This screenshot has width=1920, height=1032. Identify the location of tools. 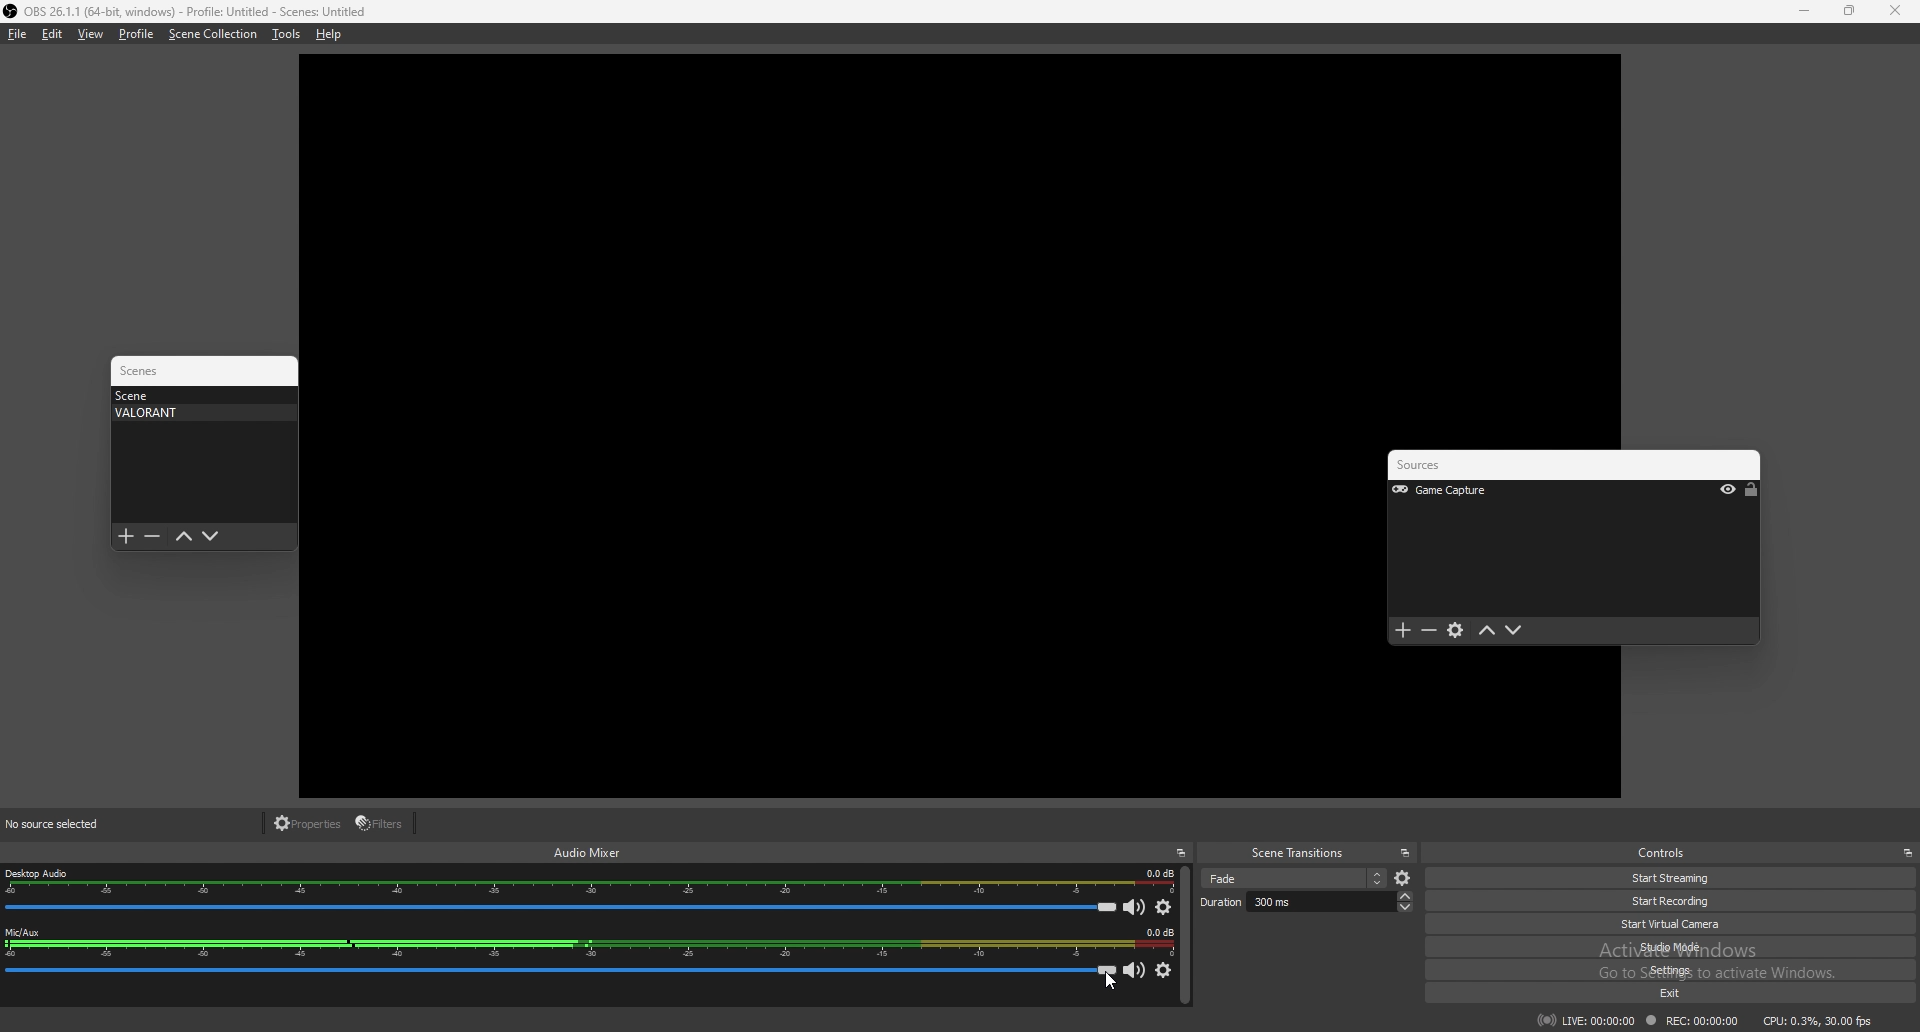
(286, 34).